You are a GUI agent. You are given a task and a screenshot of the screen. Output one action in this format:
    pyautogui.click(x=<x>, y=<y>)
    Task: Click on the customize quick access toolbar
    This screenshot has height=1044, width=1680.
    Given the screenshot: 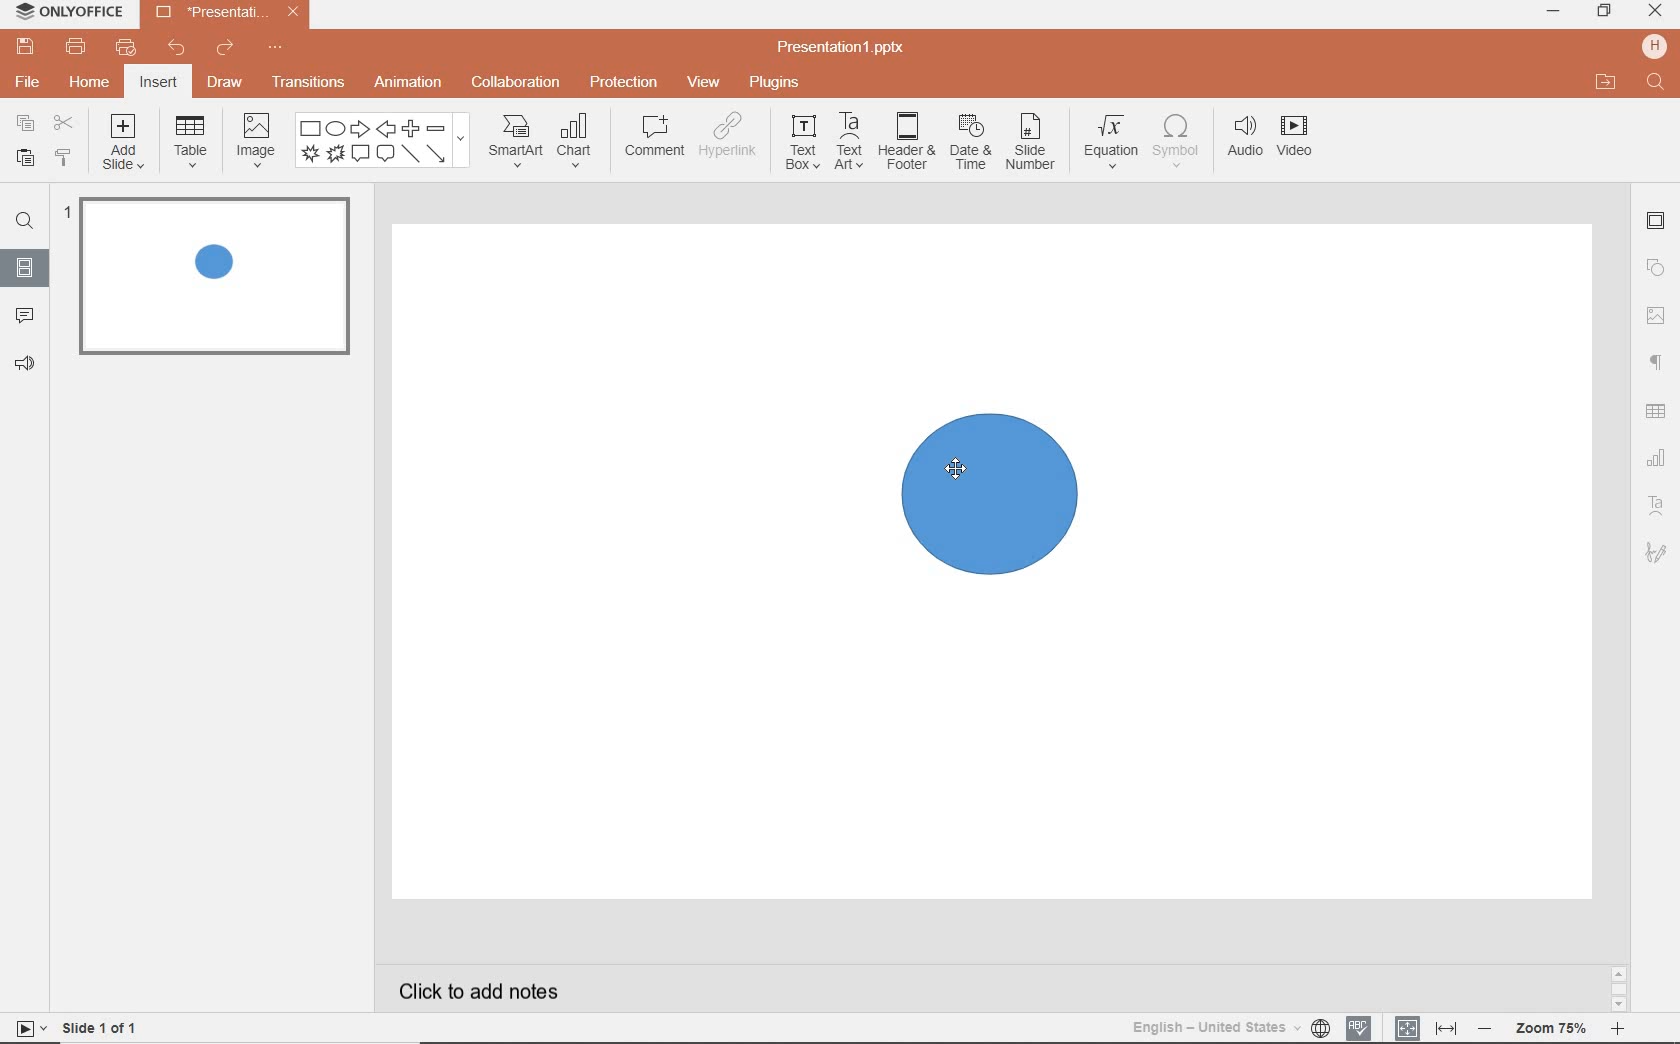 What is the action you would take?
    pyautogui.click(x=276, y=45)
    